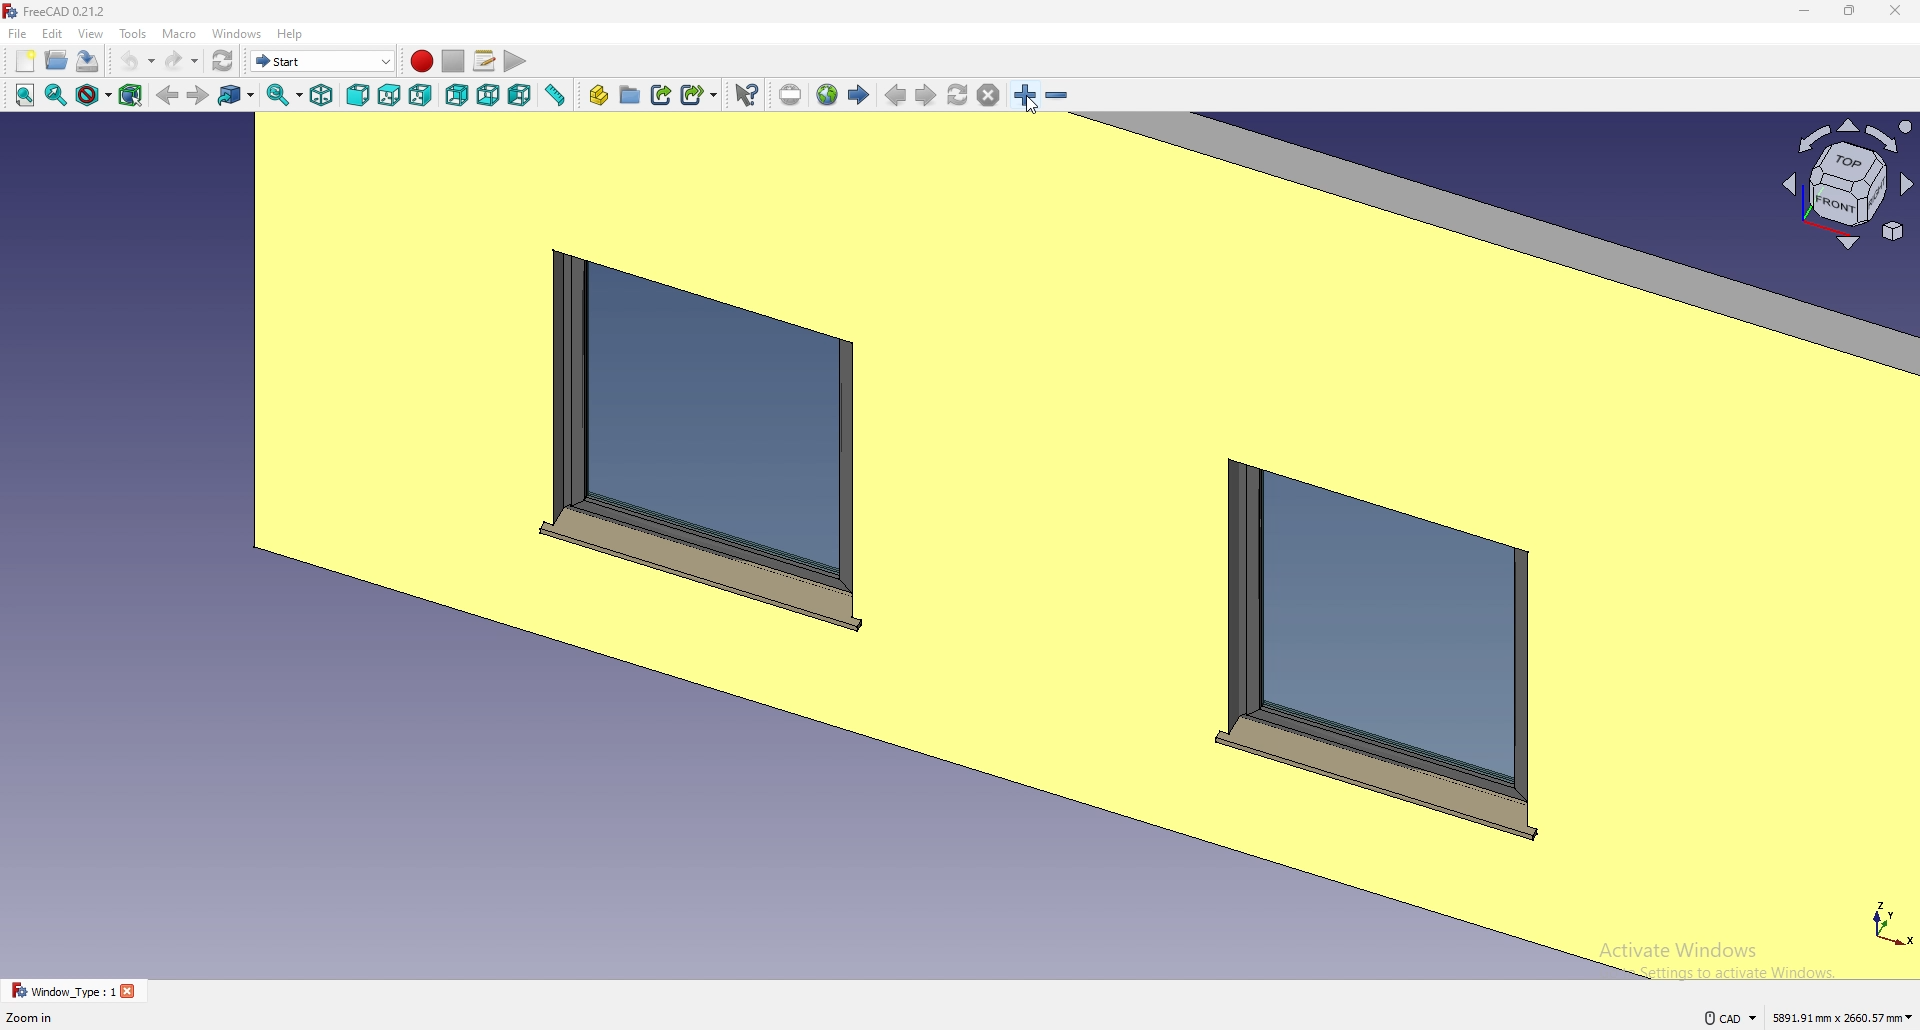  I want to click on stop macro recording, so click(454, 62).